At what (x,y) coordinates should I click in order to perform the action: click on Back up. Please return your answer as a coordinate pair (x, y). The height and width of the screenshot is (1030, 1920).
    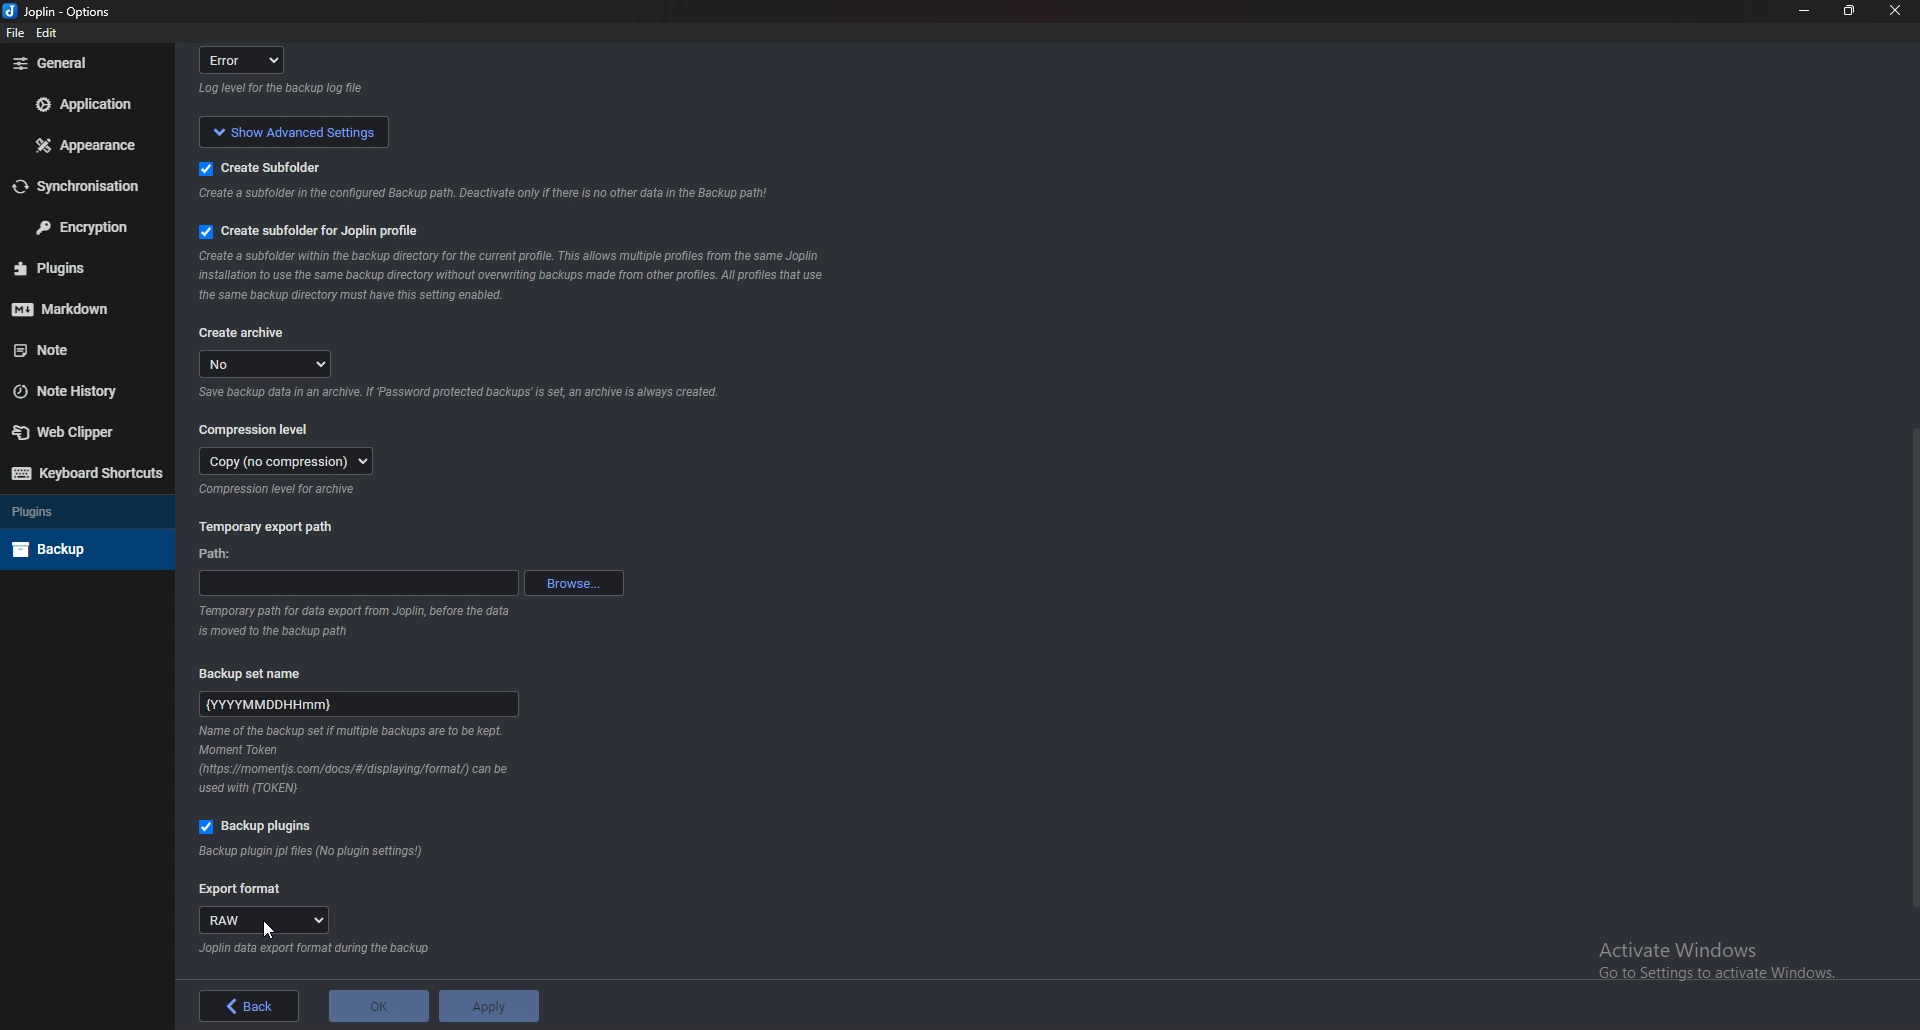
    Looking at the image, I should click on (81, 549).